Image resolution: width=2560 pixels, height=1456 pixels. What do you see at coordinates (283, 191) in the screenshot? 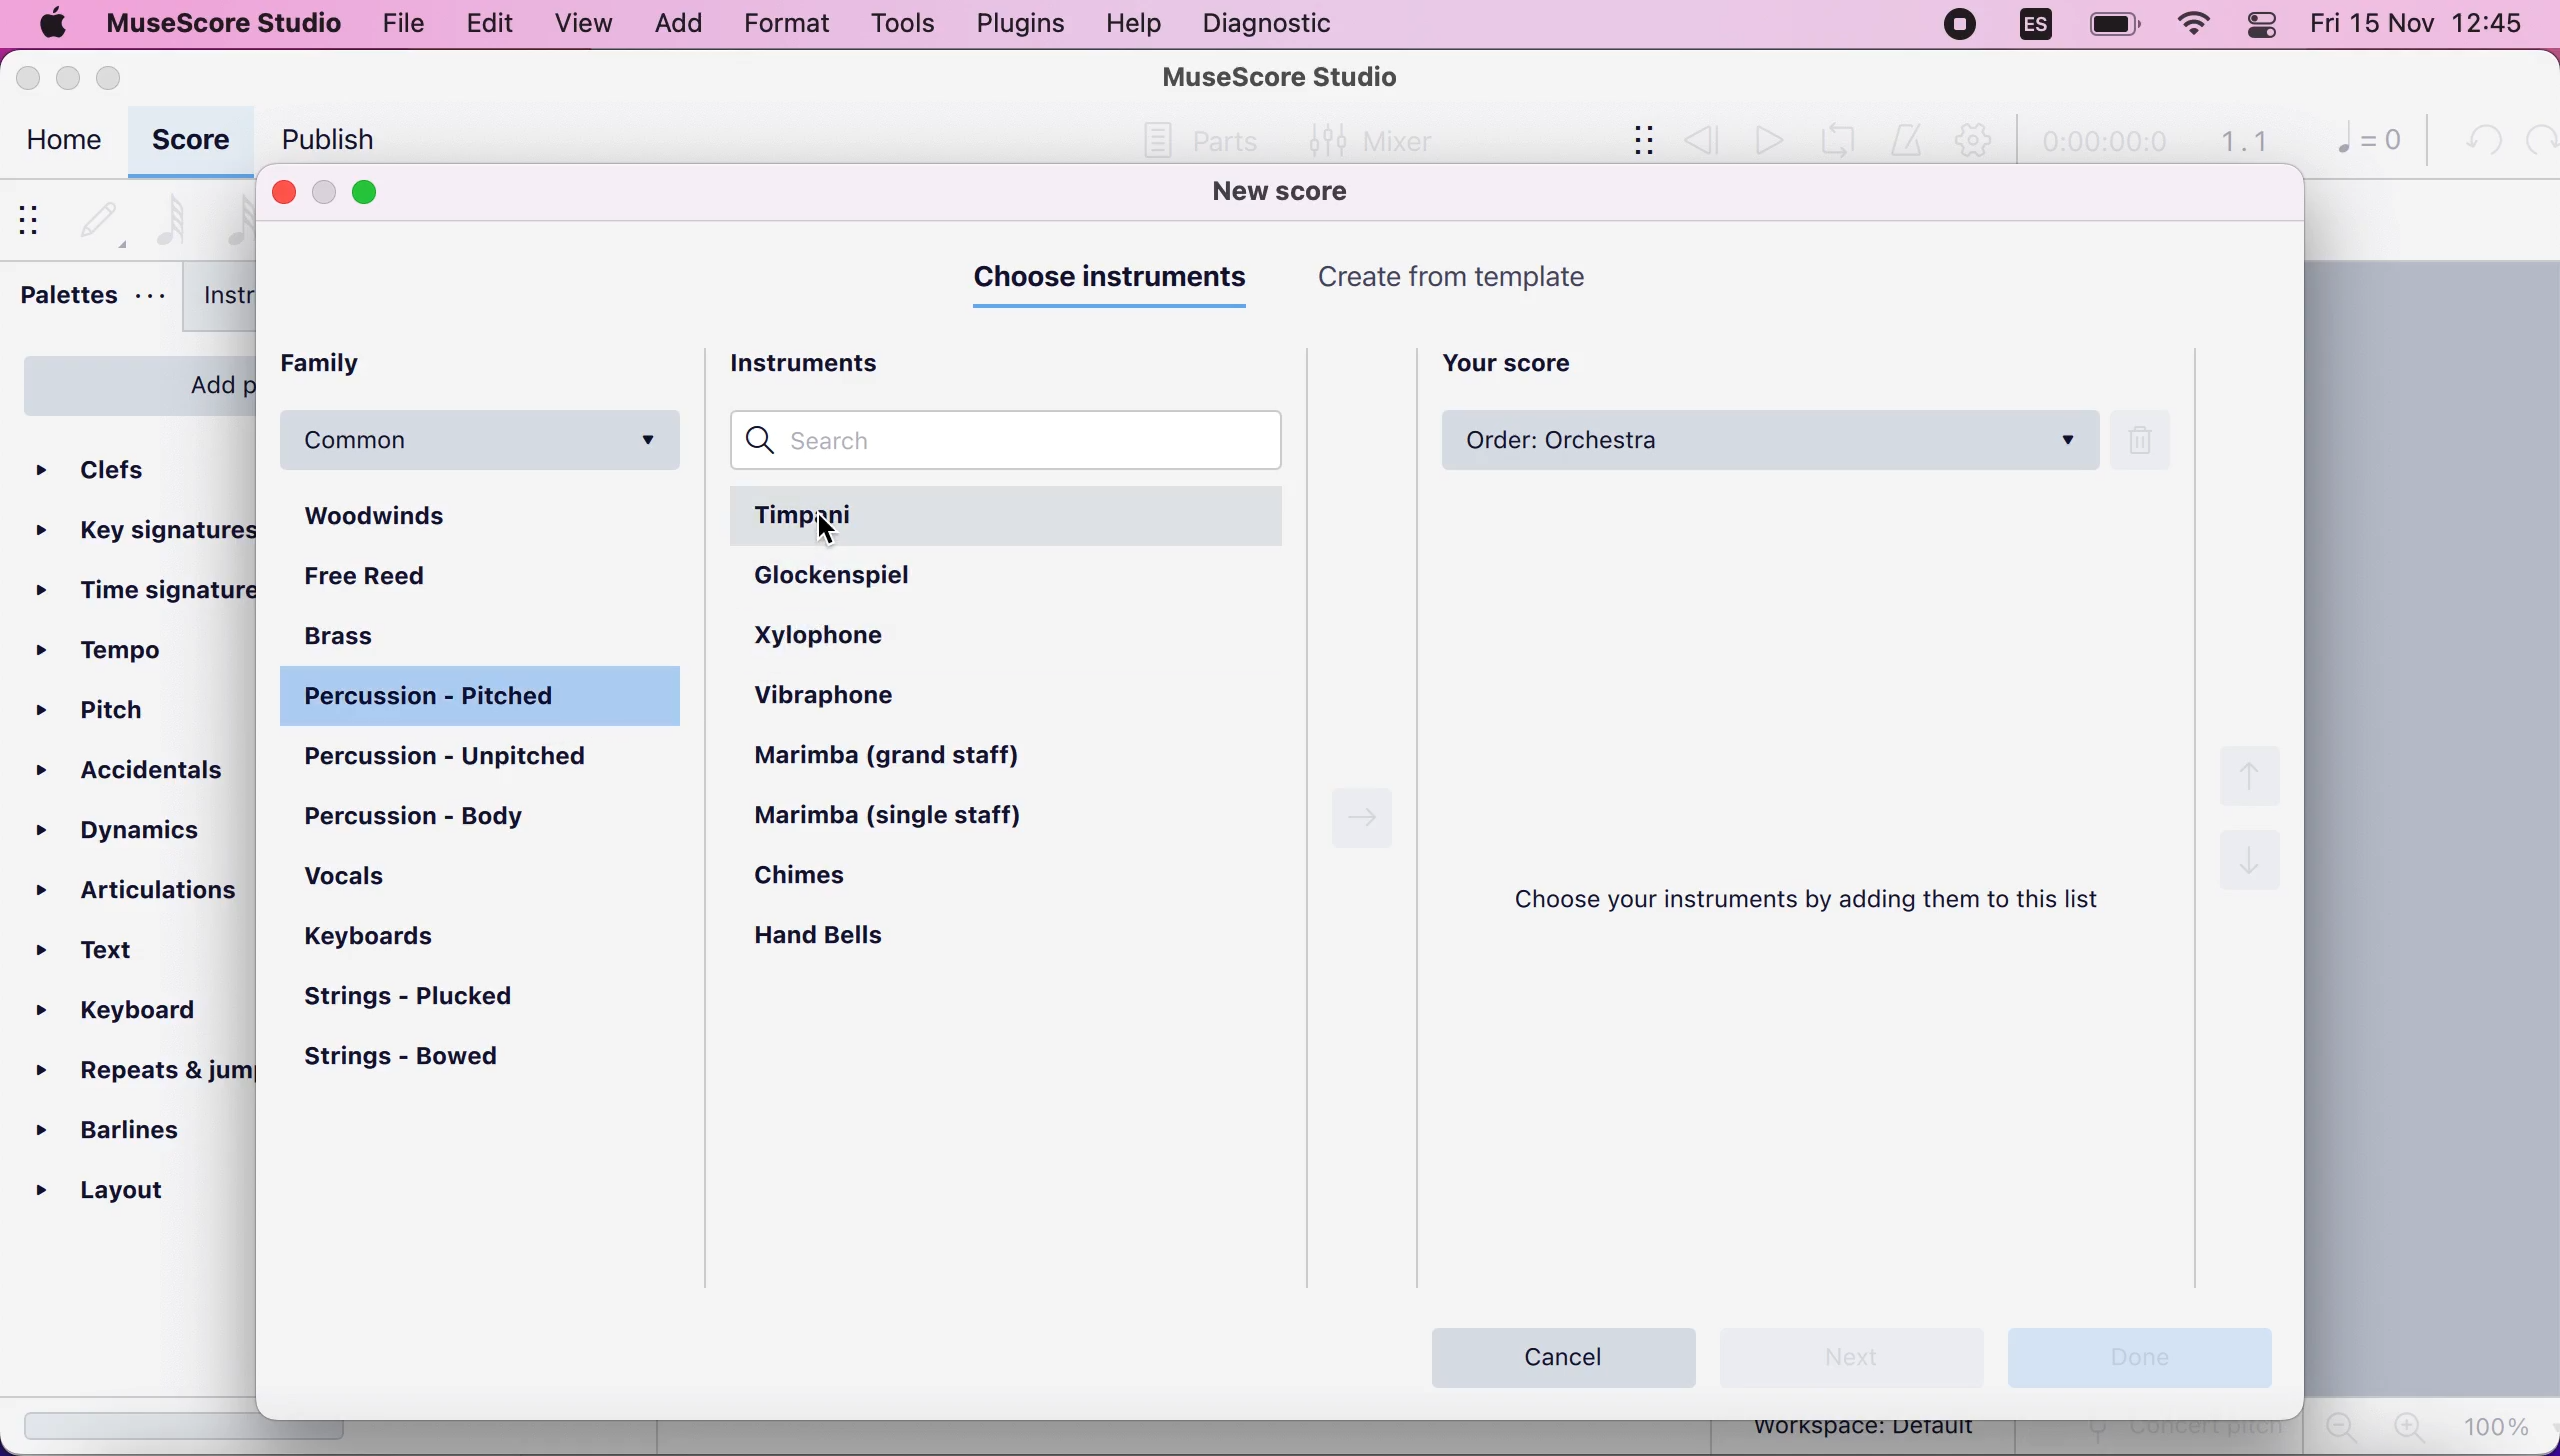
I see `close` at bounding box center [283, 191].